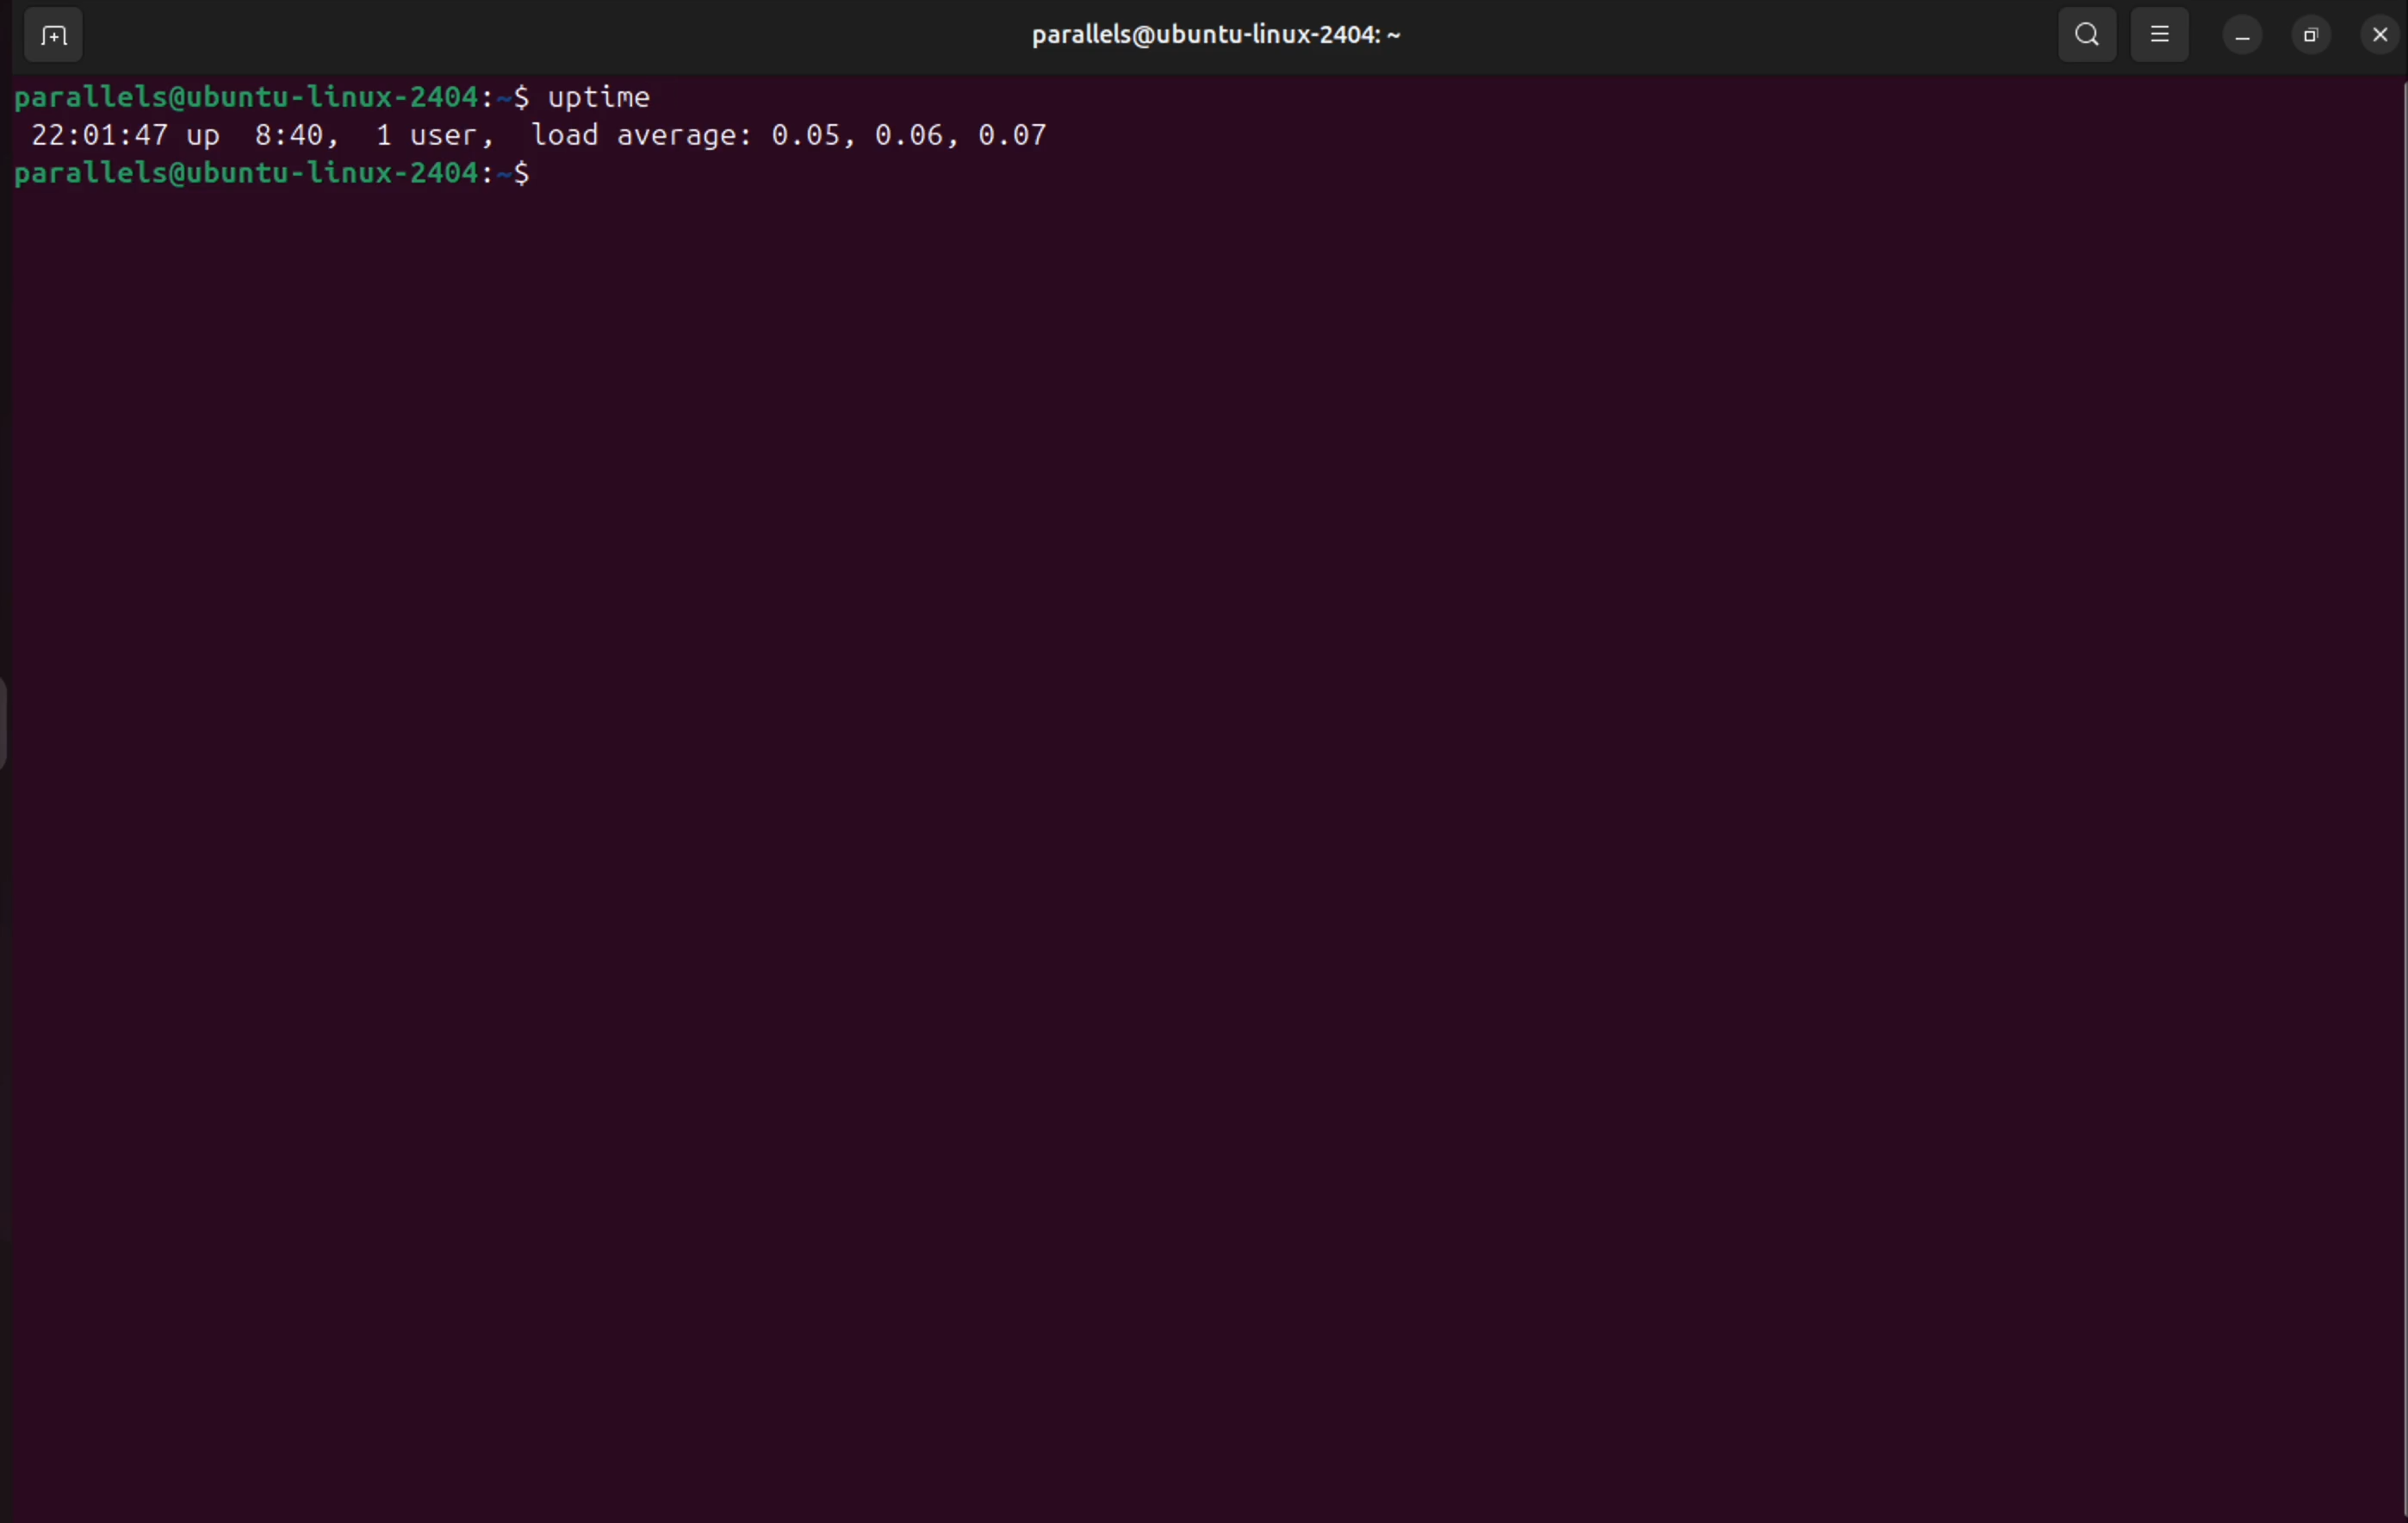 The height and width of the screenshot is (1523, 2408). What do you see at coordinates (2390, 745) in the screenshot?
I see `Scrollbar` at bounding box center [2390, 745].